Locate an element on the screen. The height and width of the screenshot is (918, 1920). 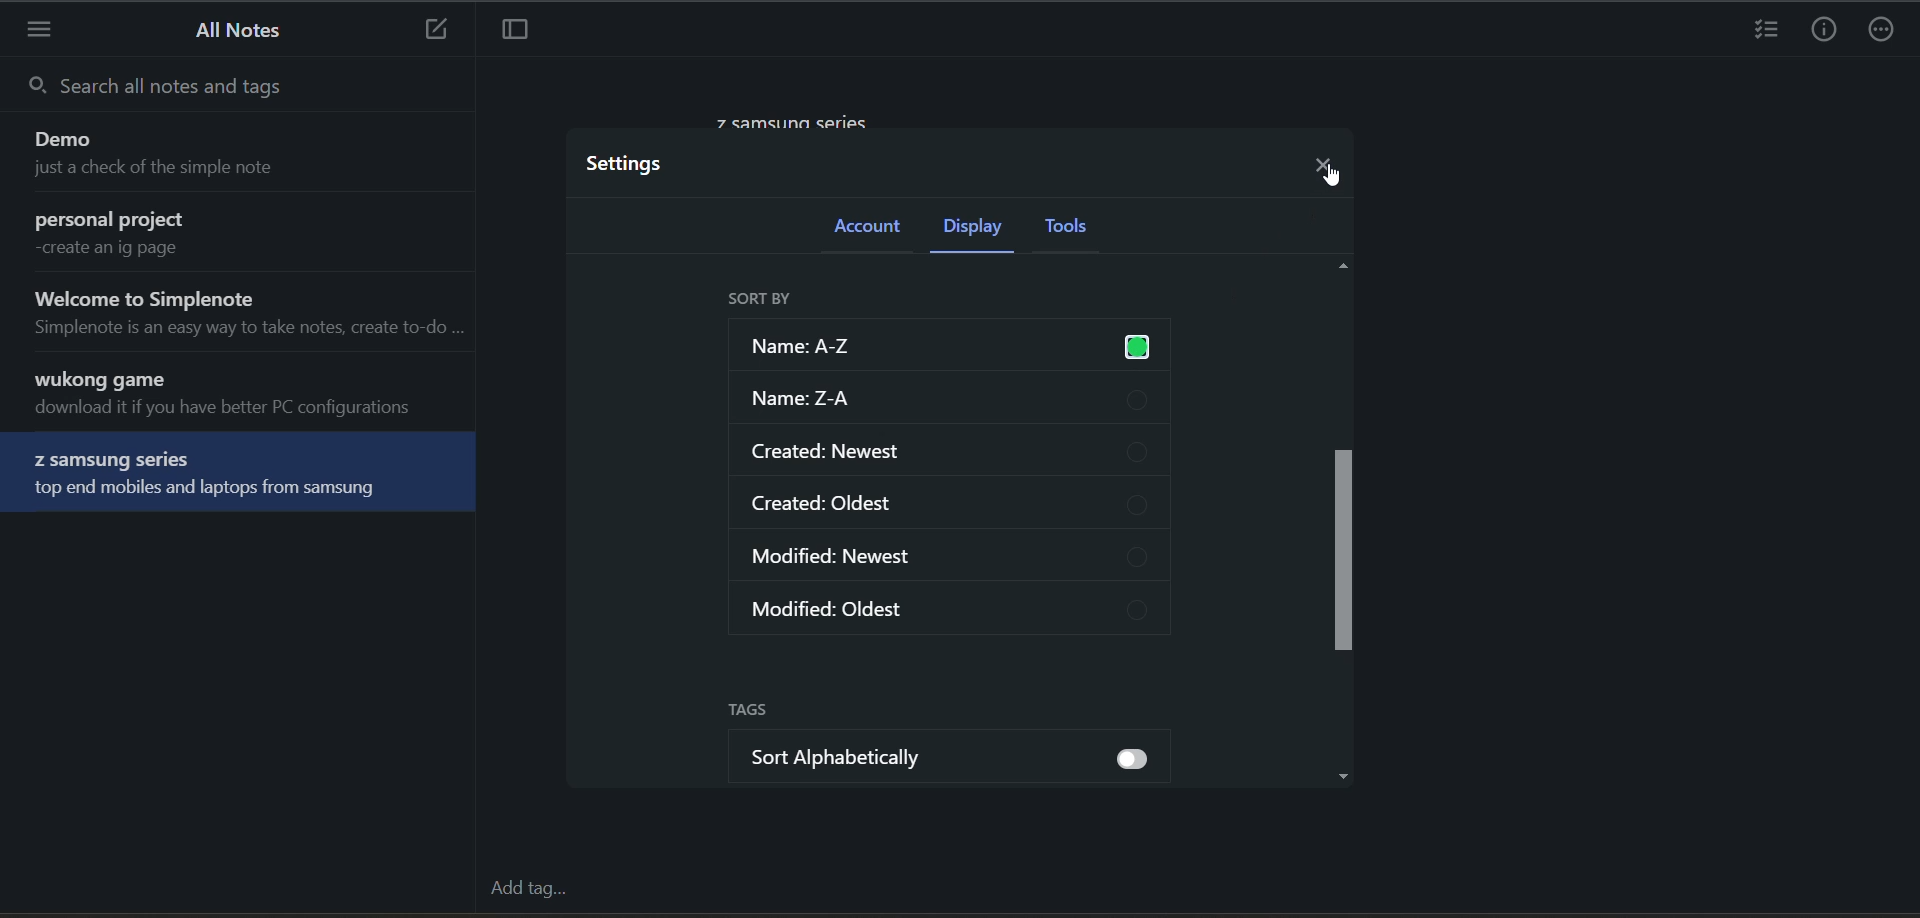
search all notes and tags is located at coordinates (239, 87).